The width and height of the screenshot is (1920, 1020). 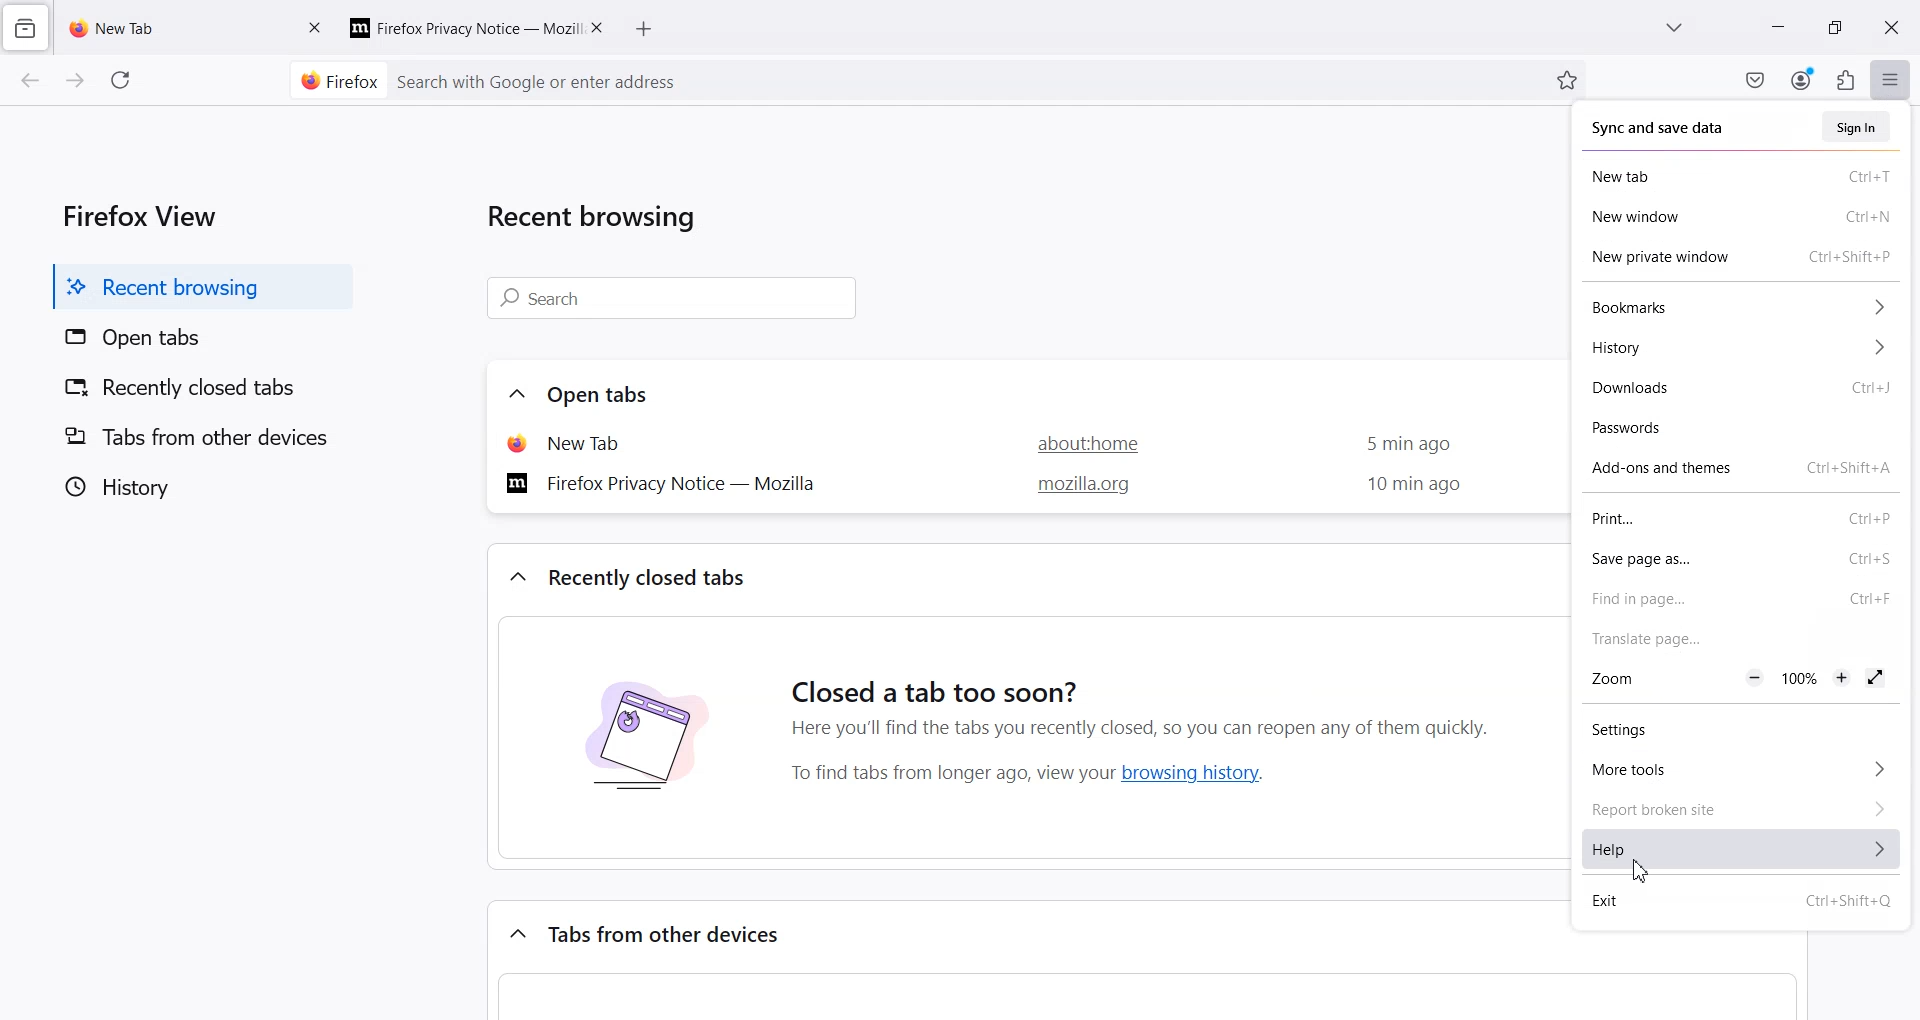 What do you see at coordinates (1642, 871) in the screenshot?
I see `Cursor` at bounding box center [1642, 871].